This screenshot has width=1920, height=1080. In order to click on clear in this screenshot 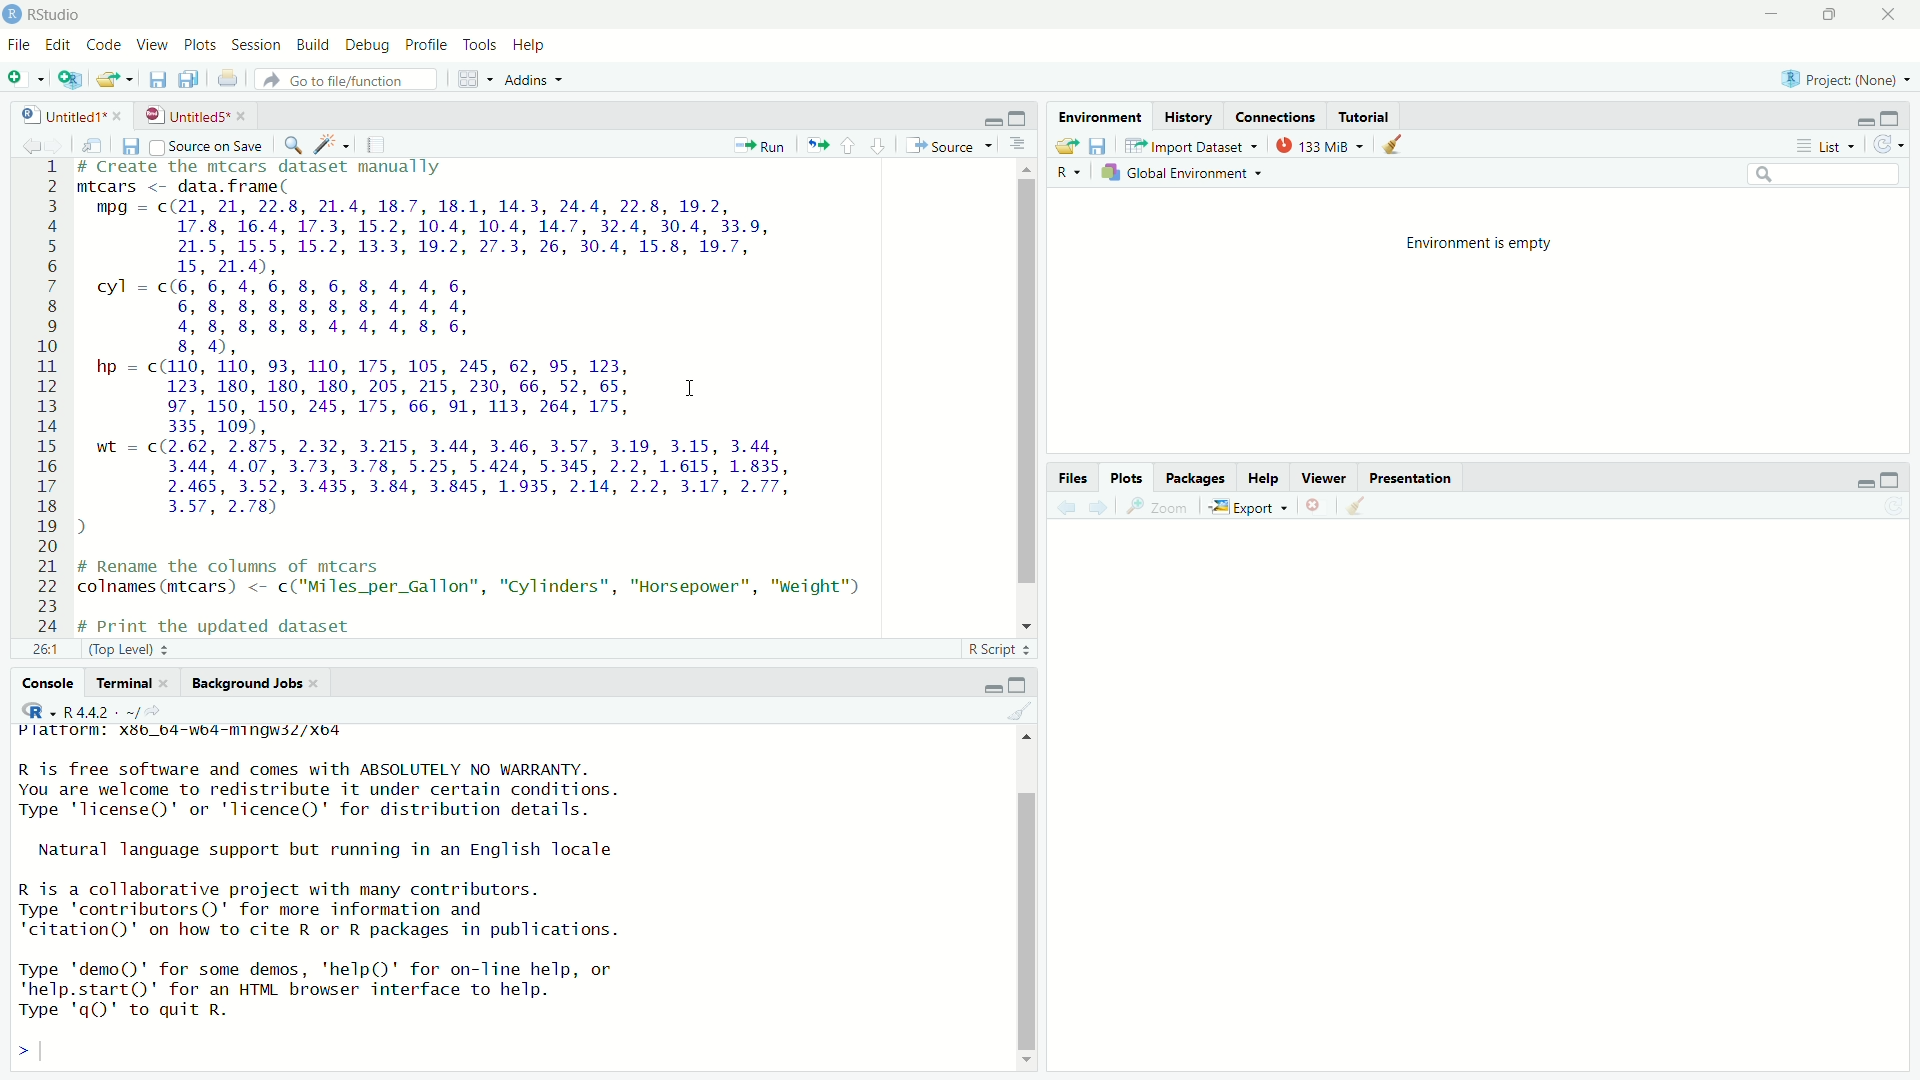, I will do `click(1401, 146)`.